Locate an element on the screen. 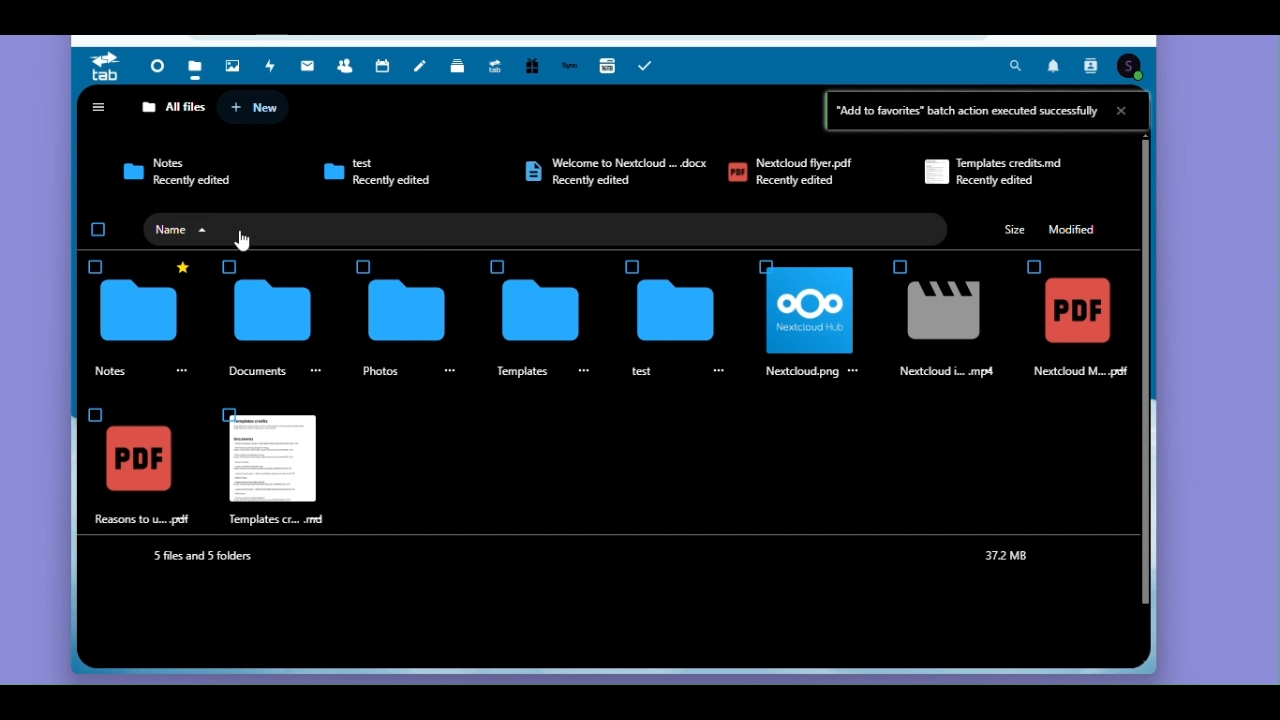 This screenshot has width=1280, height=720. Star Icon is located at coordinates (182, 266).